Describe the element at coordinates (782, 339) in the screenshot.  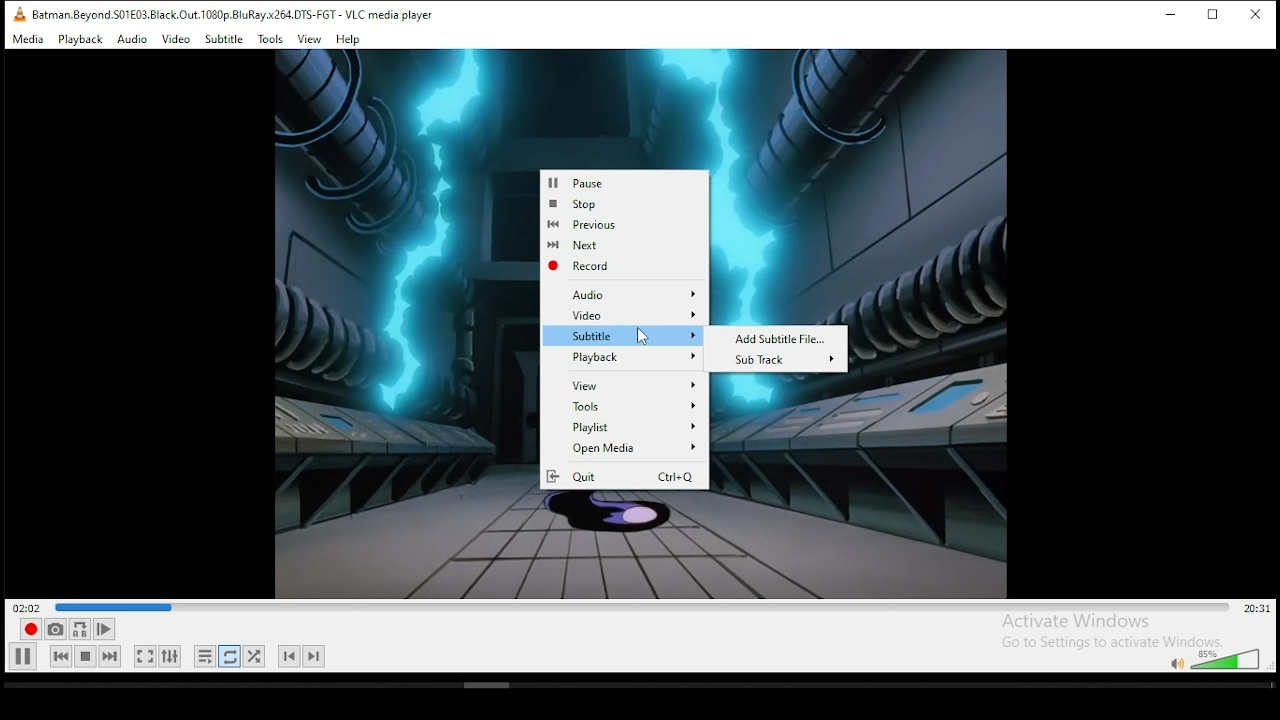
I see `Add Subtitles file` at that location.